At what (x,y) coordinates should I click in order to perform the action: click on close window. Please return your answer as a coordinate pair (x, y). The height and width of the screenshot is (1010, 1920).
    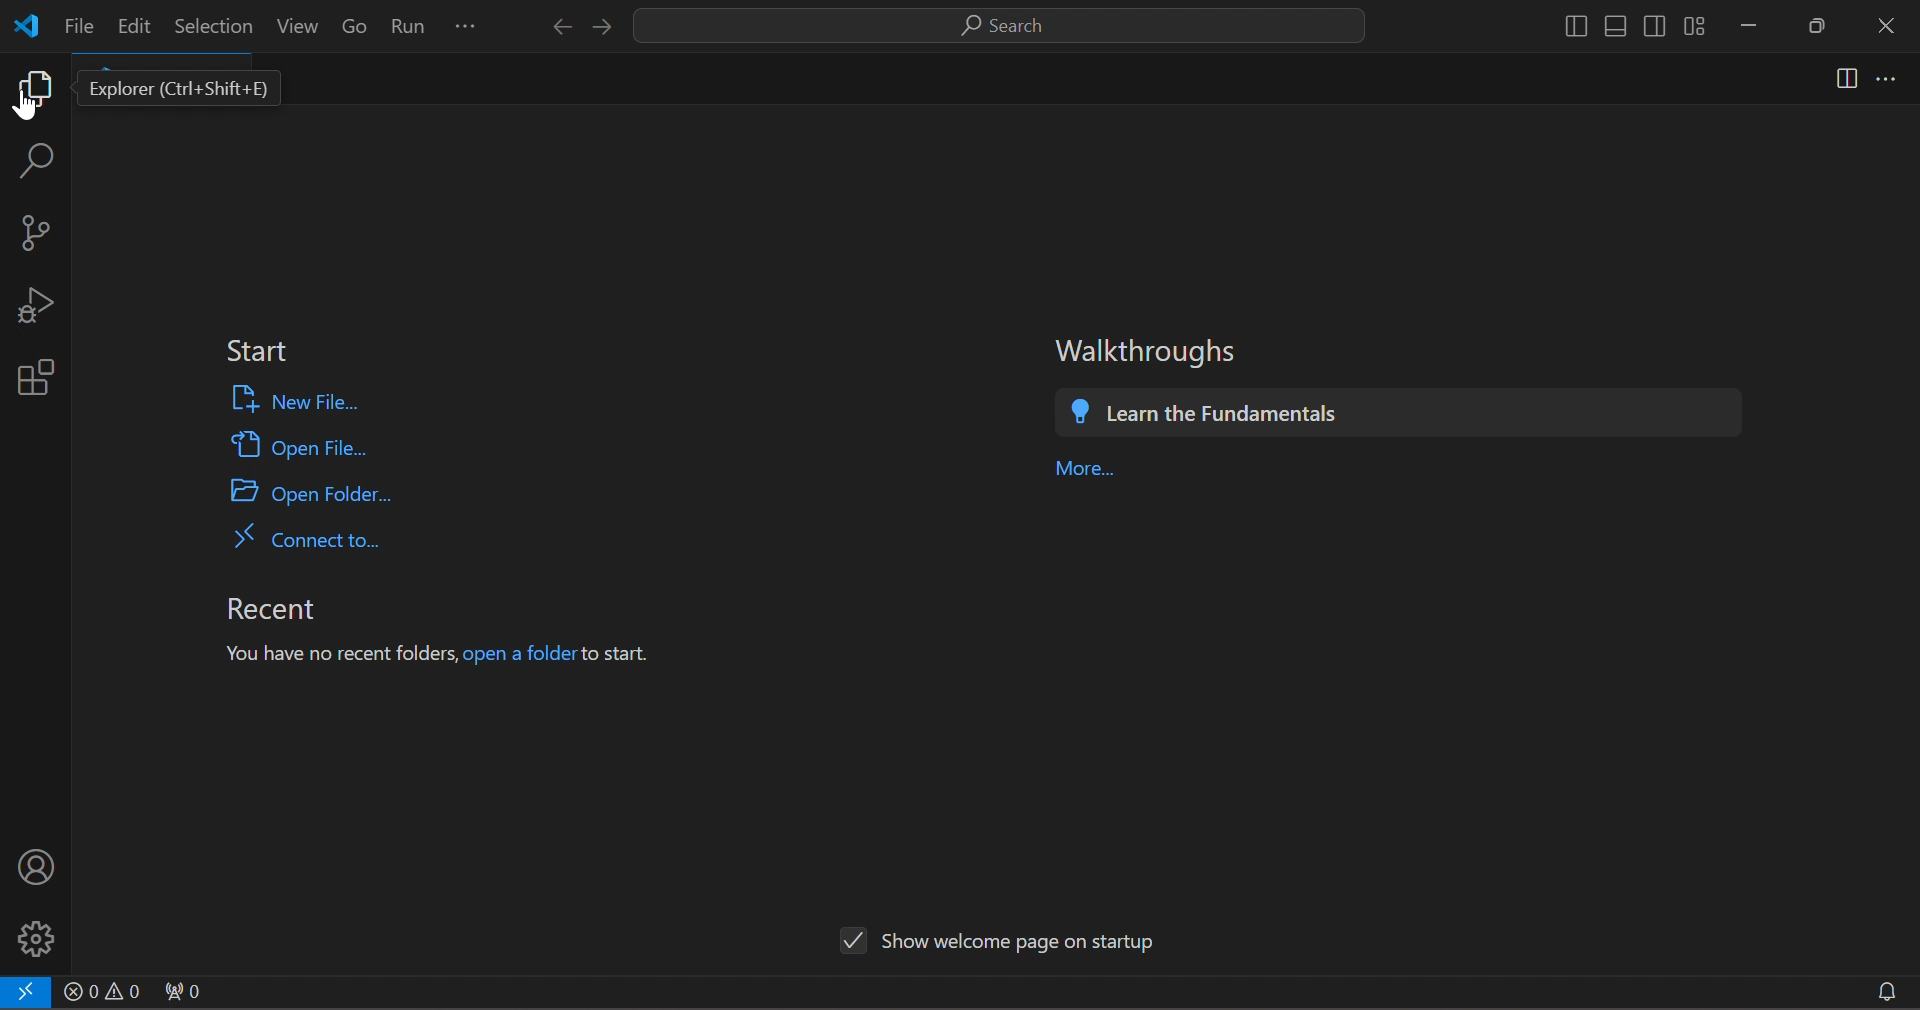
    Looking at the image, I should click on (1886, 22).